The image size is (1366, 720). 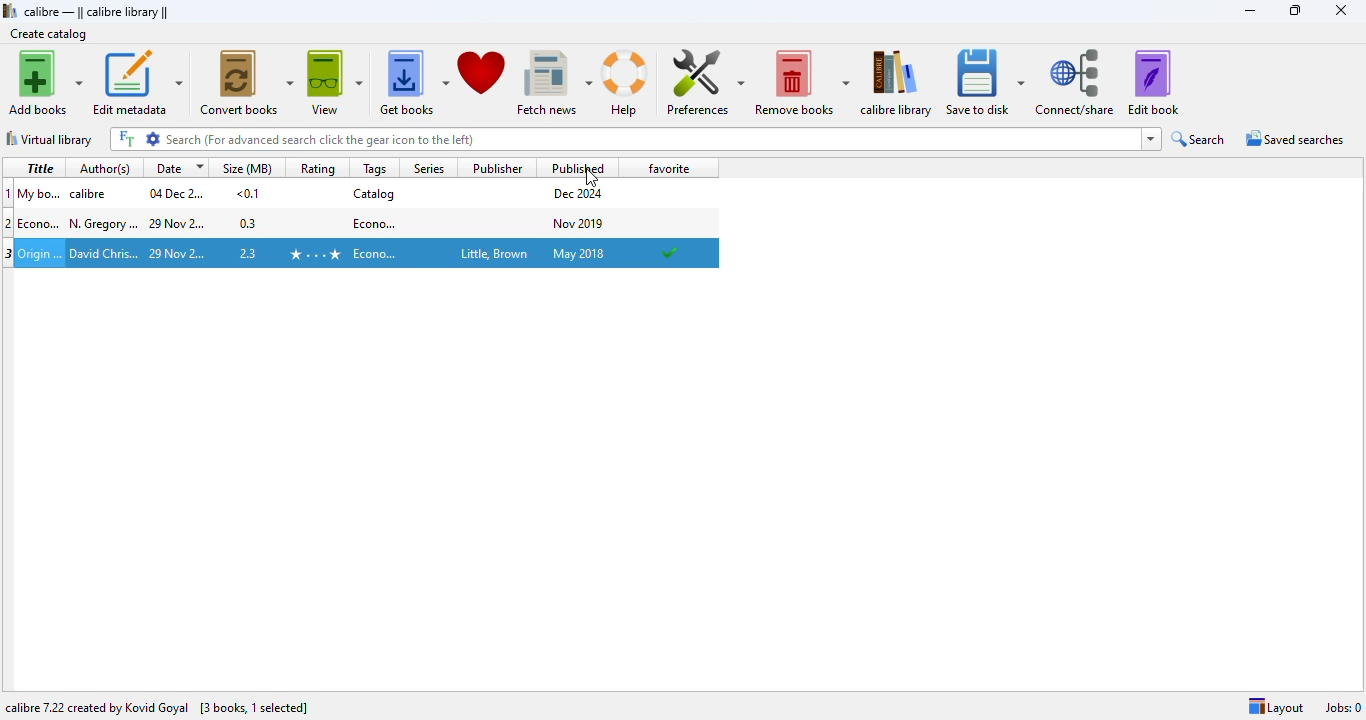 I want to click on date, so click(x=178, y=167).